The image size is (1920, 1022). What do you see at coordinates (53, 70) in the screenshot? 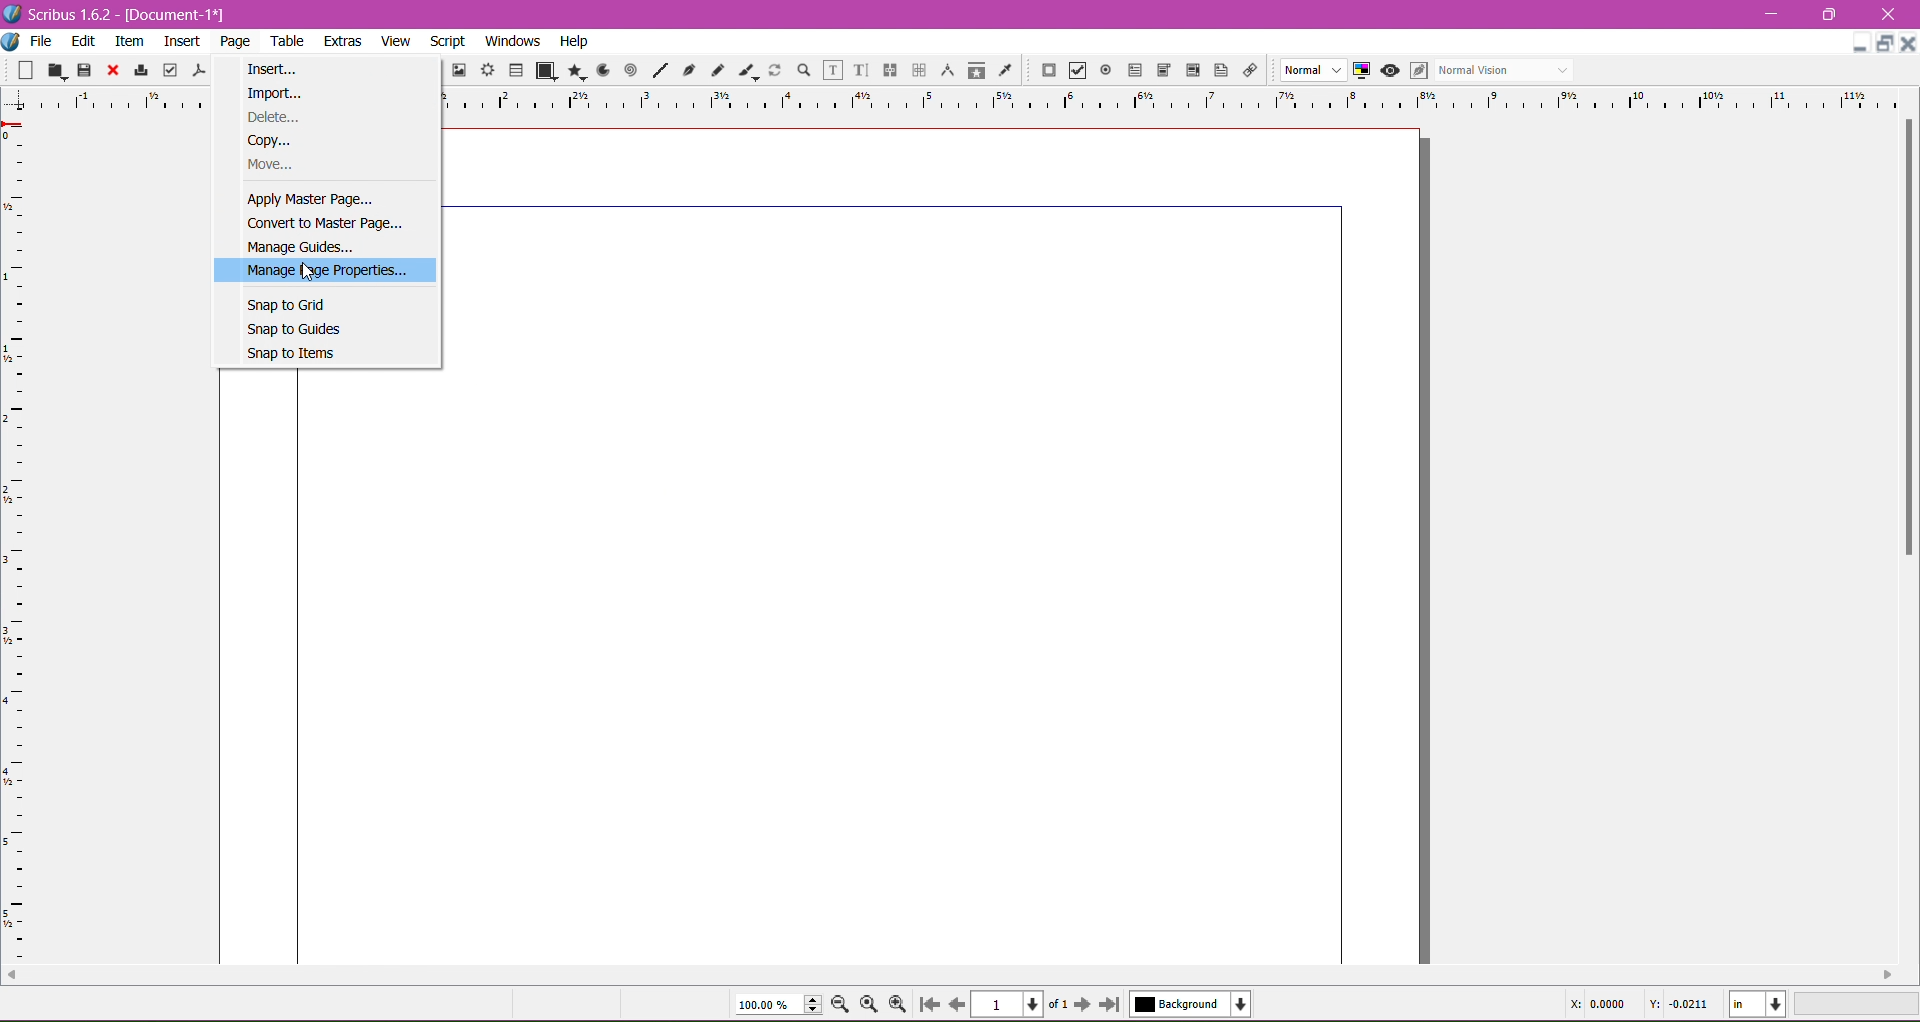
I see `Open` at bounding box center [53, 70].